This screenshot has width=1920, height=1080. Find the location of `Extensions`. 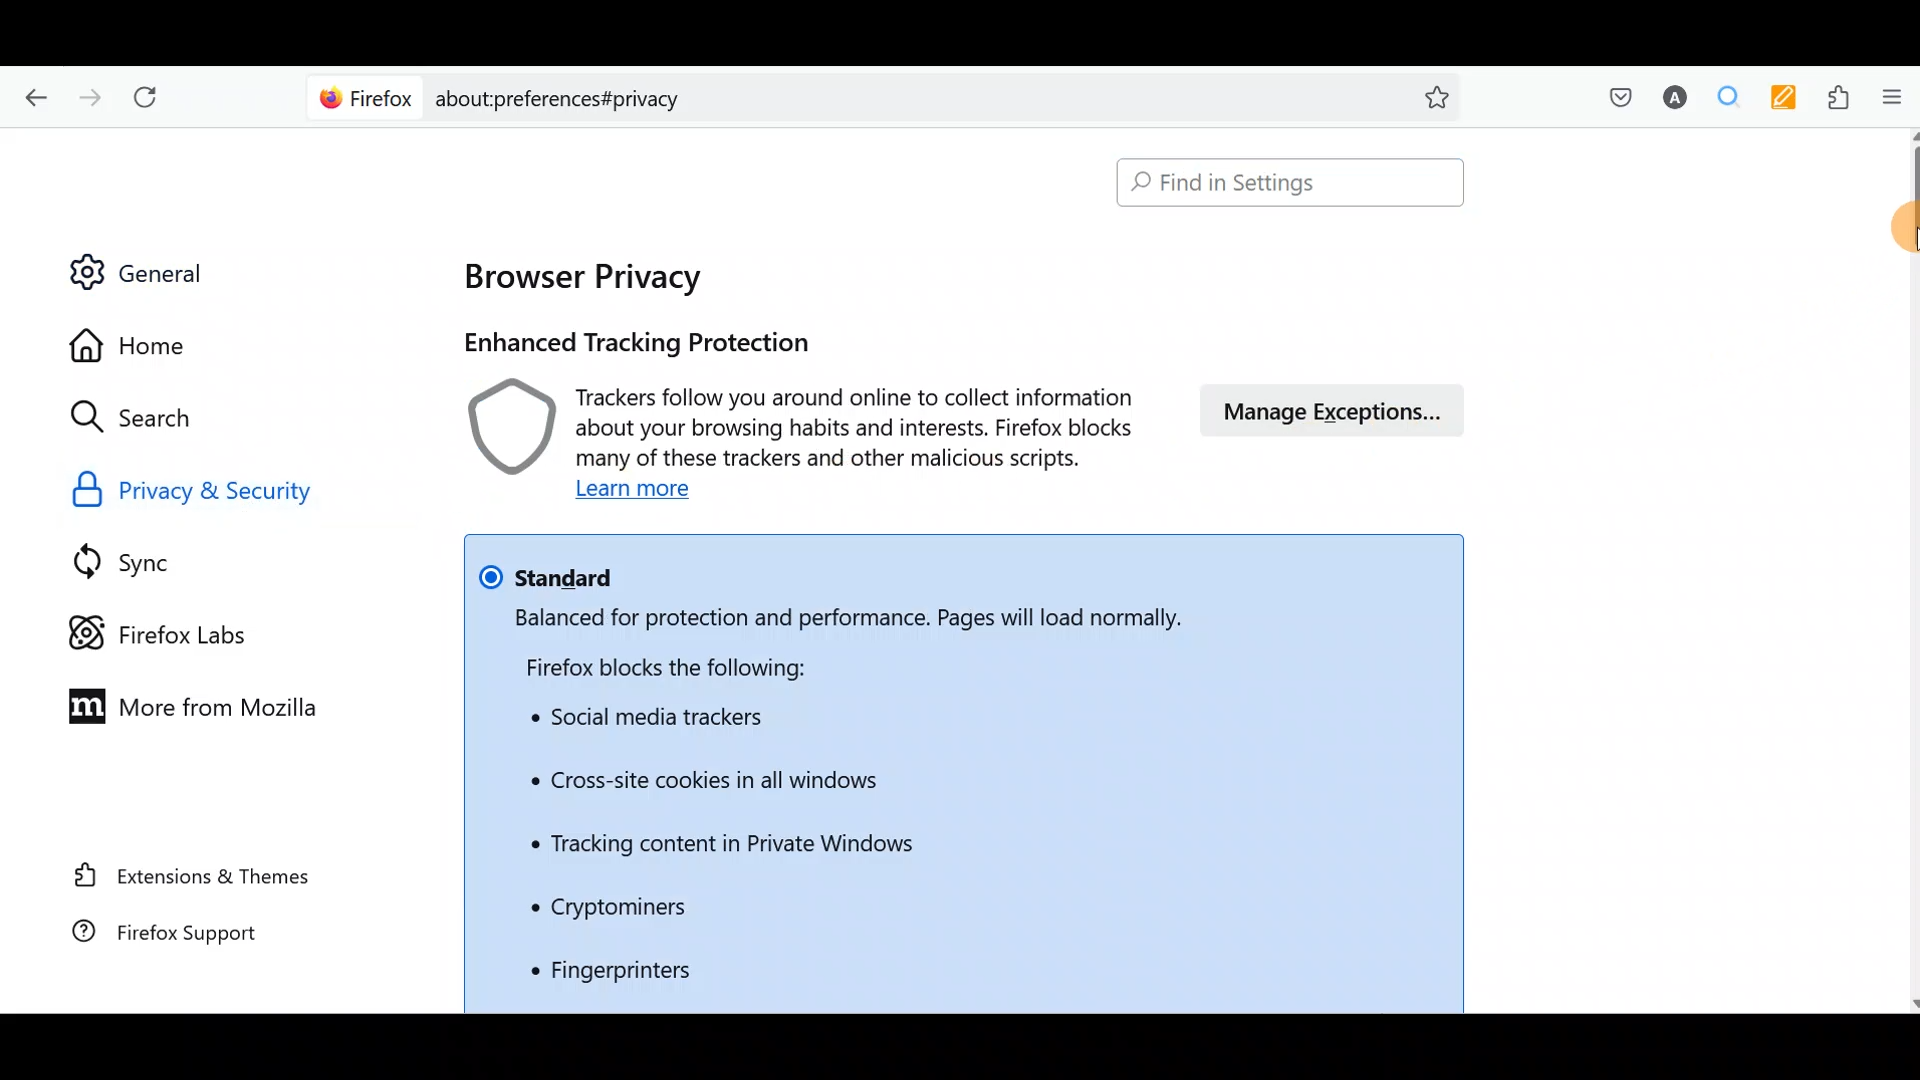

Extensions is located at coordinates (1833, 98).